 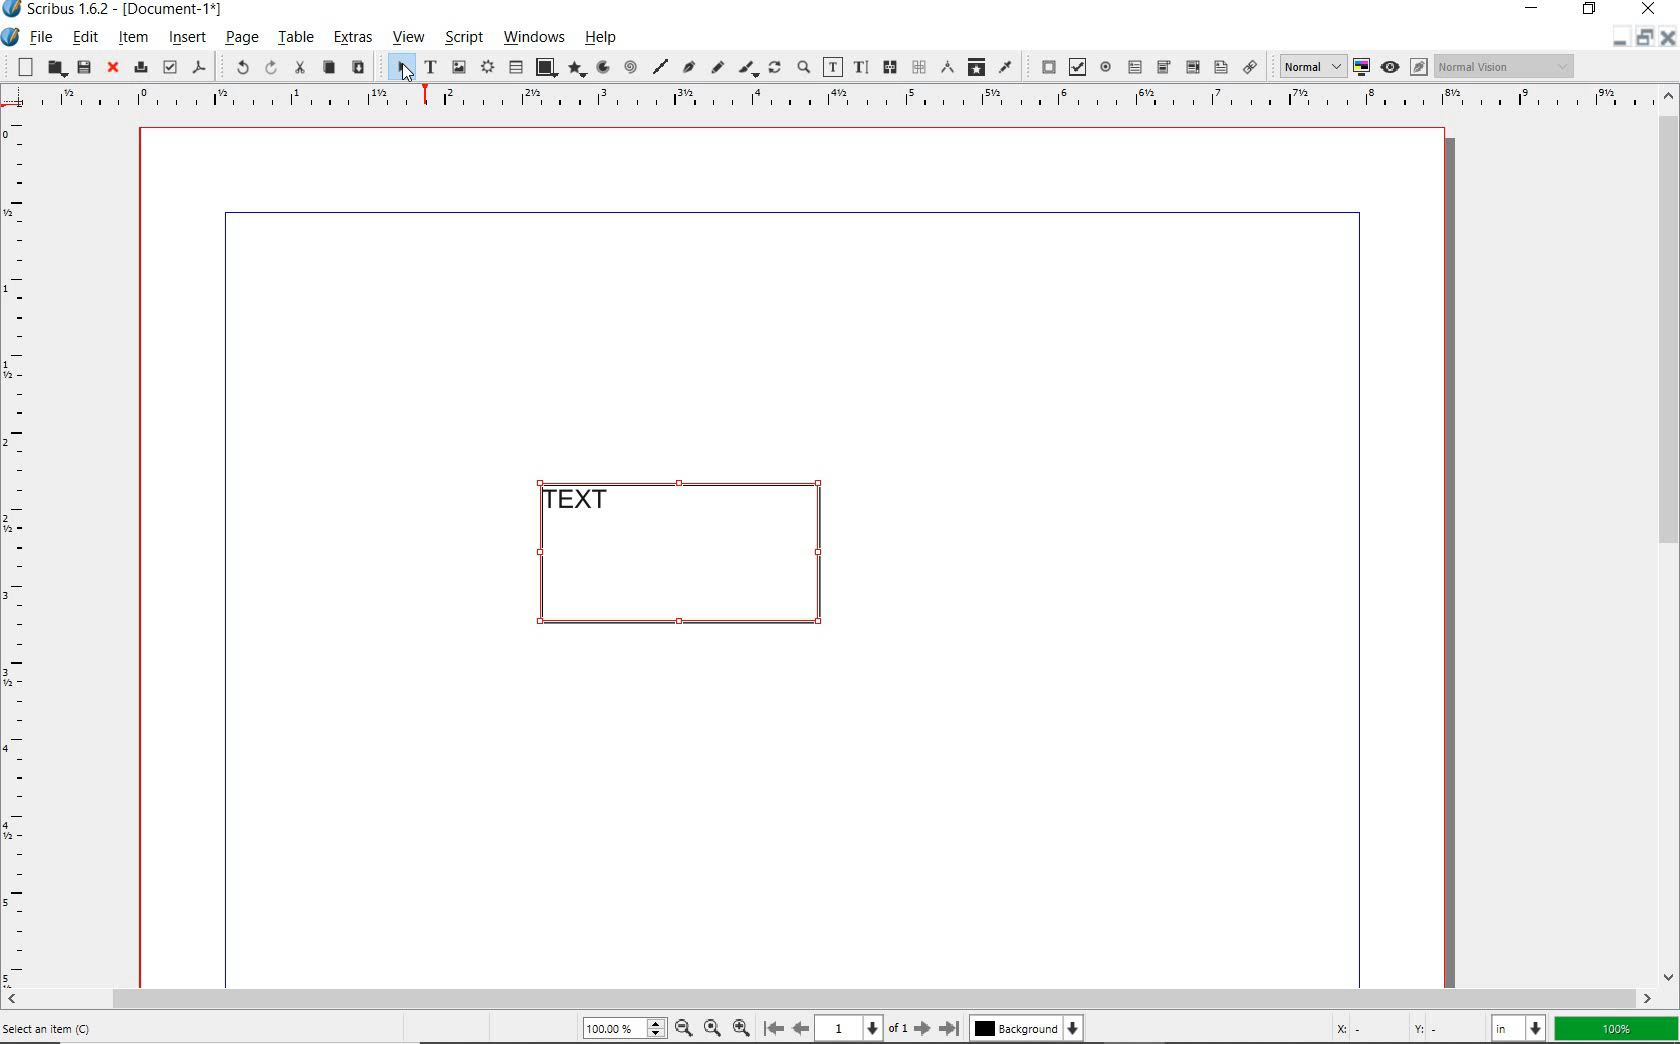 What do you see at coordinates (840, 97) in the screenshot?
I see `Horizontal Margins` at bounding box center [840, 97].